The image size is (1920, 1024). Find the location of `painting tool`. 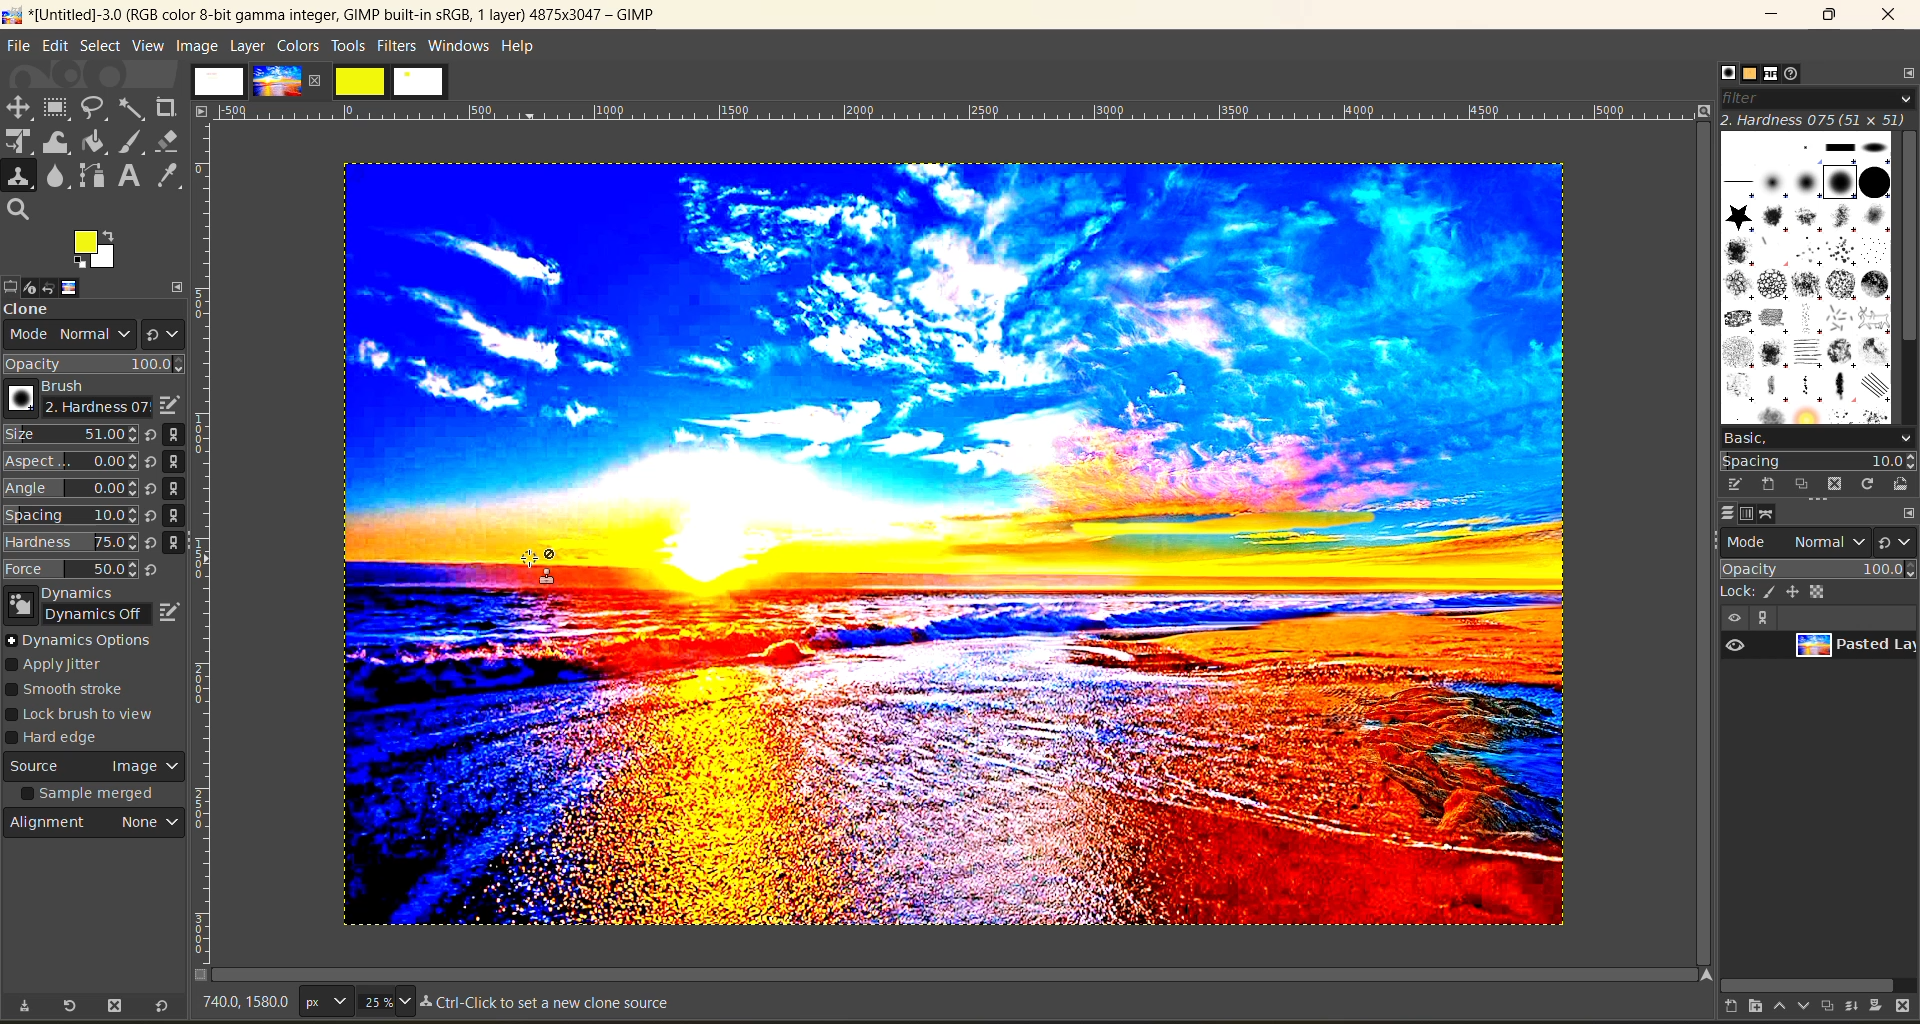

painting tool is located at coordinates (1772, 592).